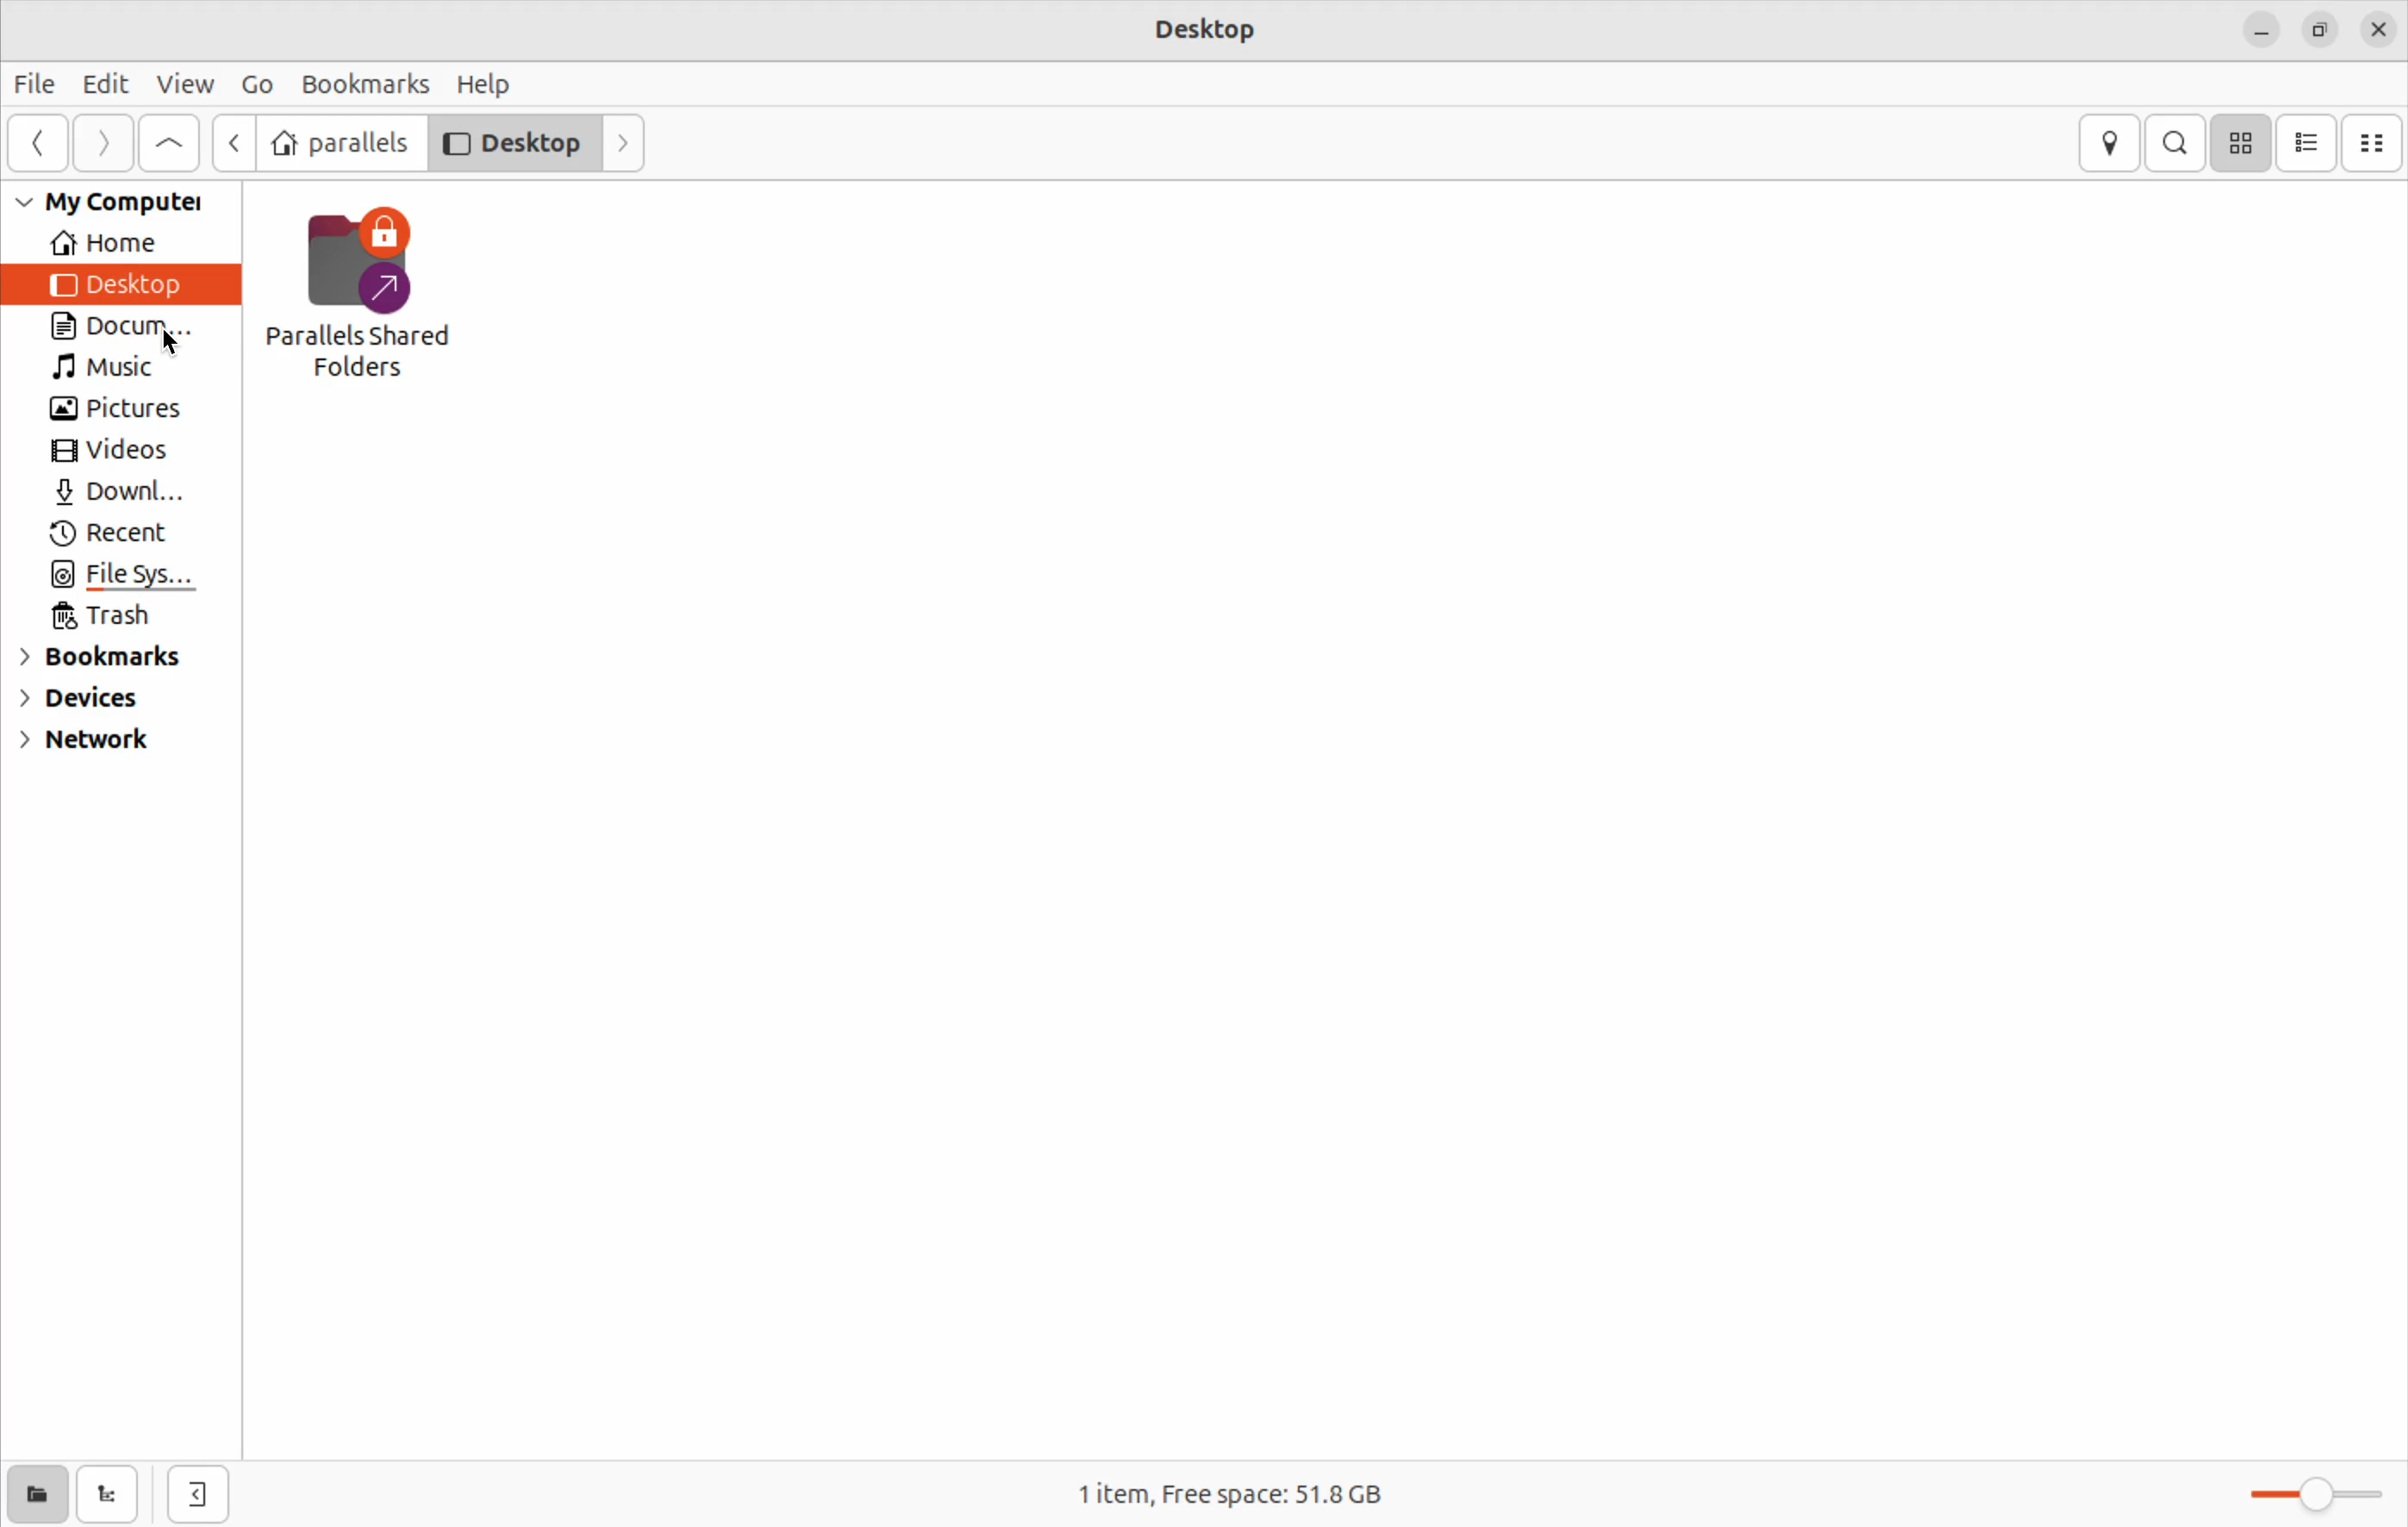 This screenshot has height=1527, width=2408. I want to click on Desktop, so click(124, 285).